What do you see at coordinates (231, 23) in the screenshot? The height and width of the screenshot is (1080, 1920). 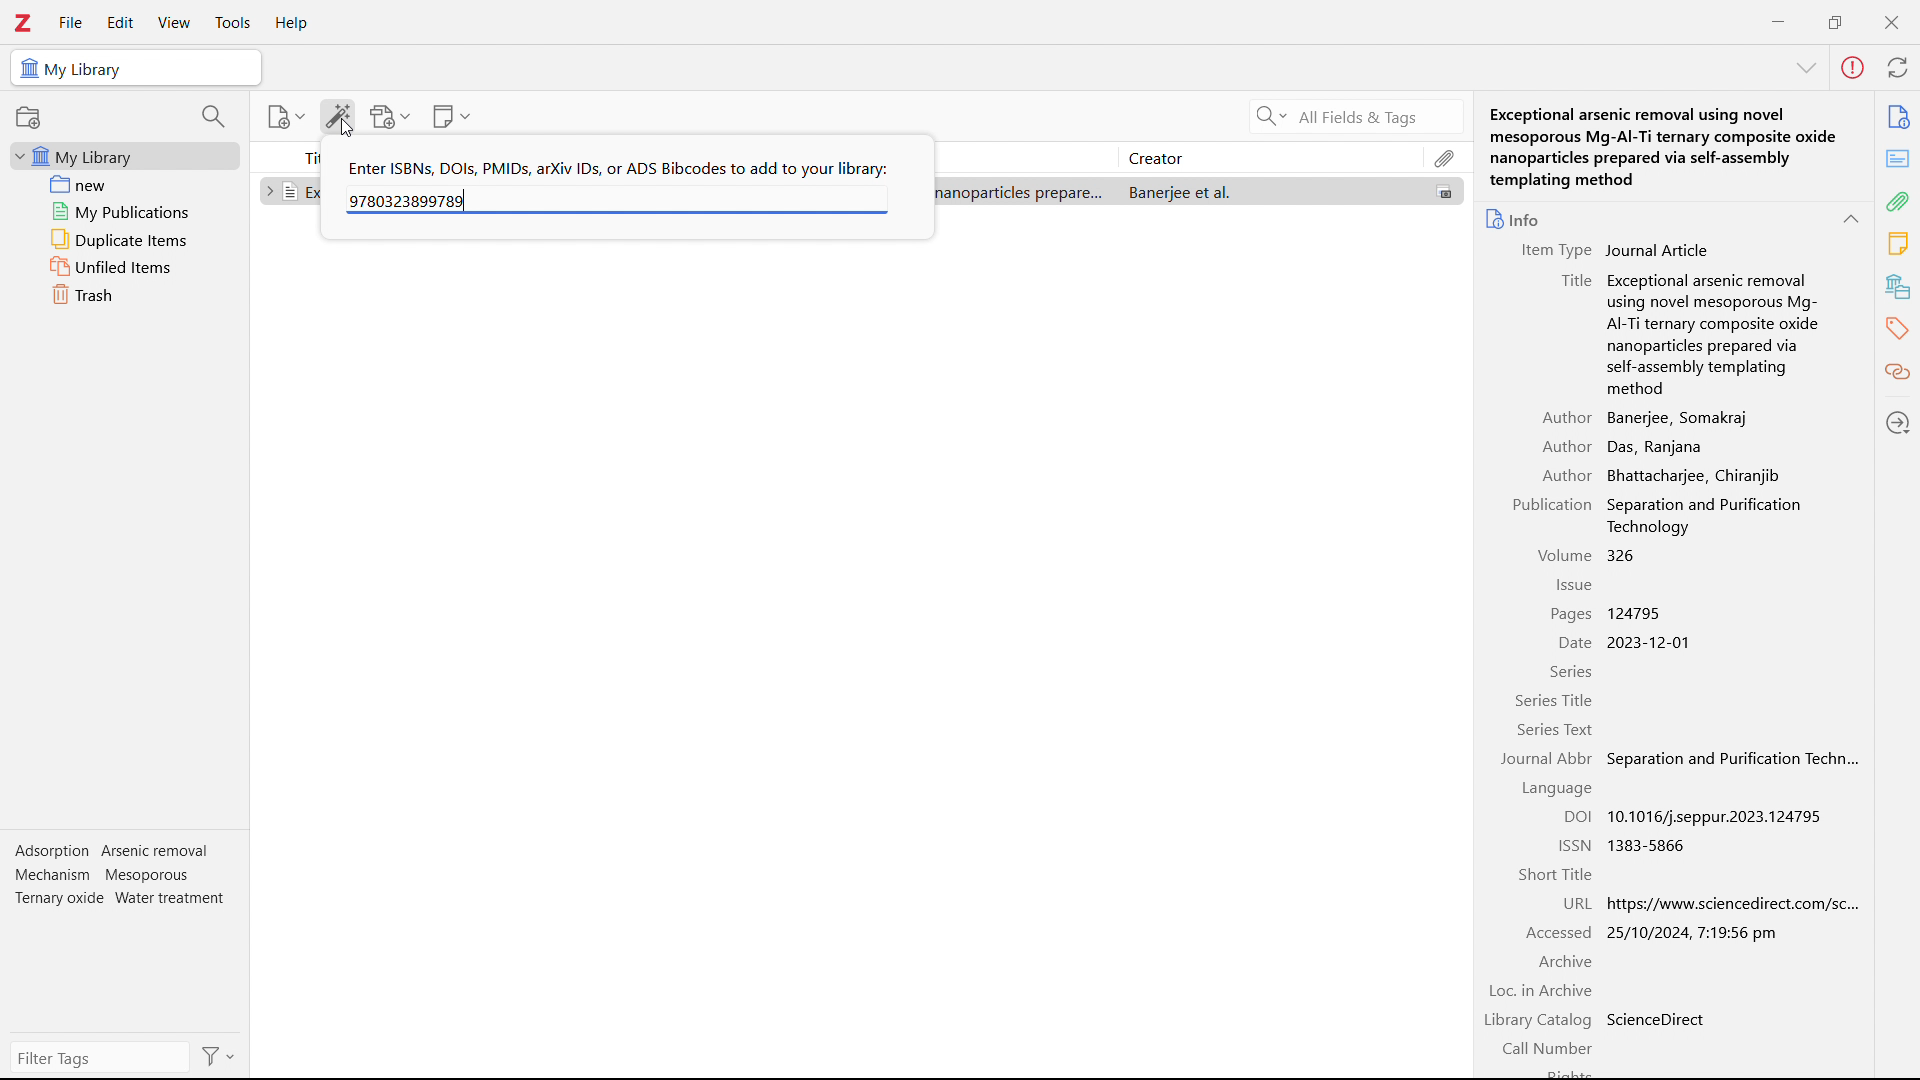 I see `tools` at bounding box center [231, 23].